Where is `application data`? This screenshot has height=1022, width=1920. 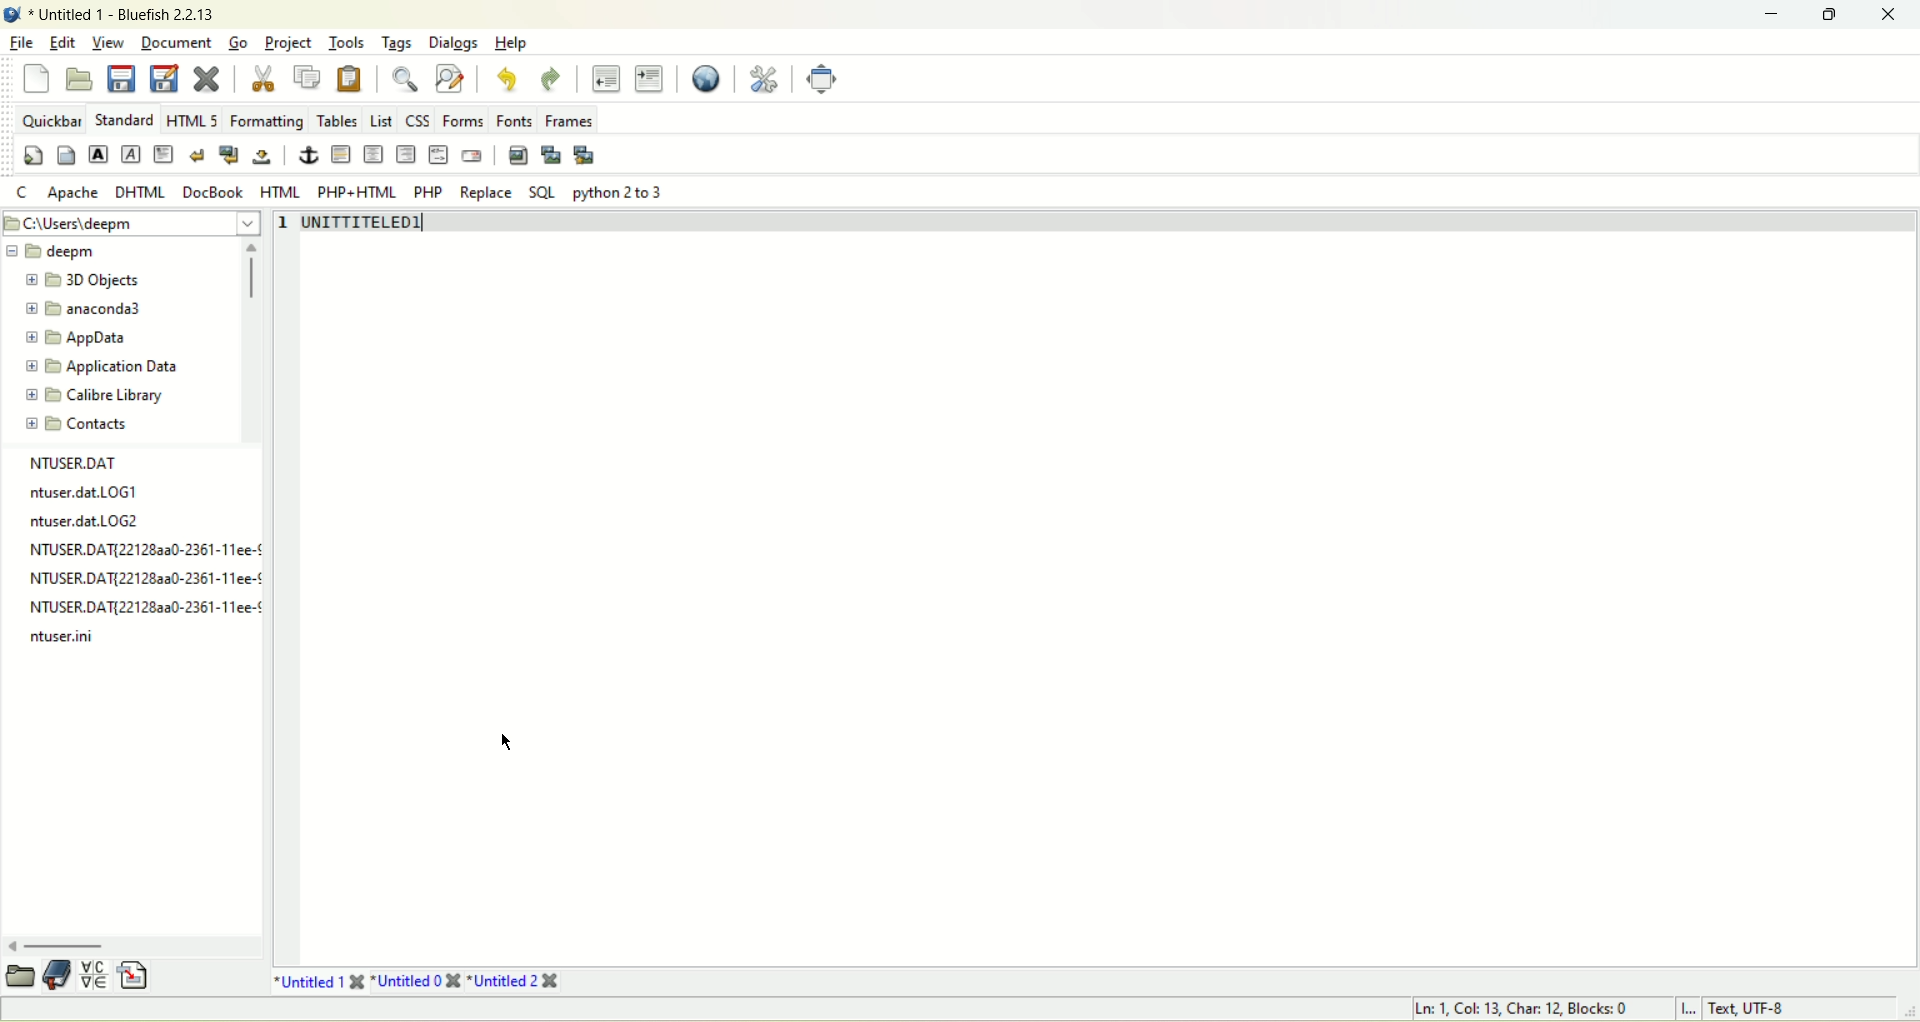 application data is located at coordinates (116, 366).